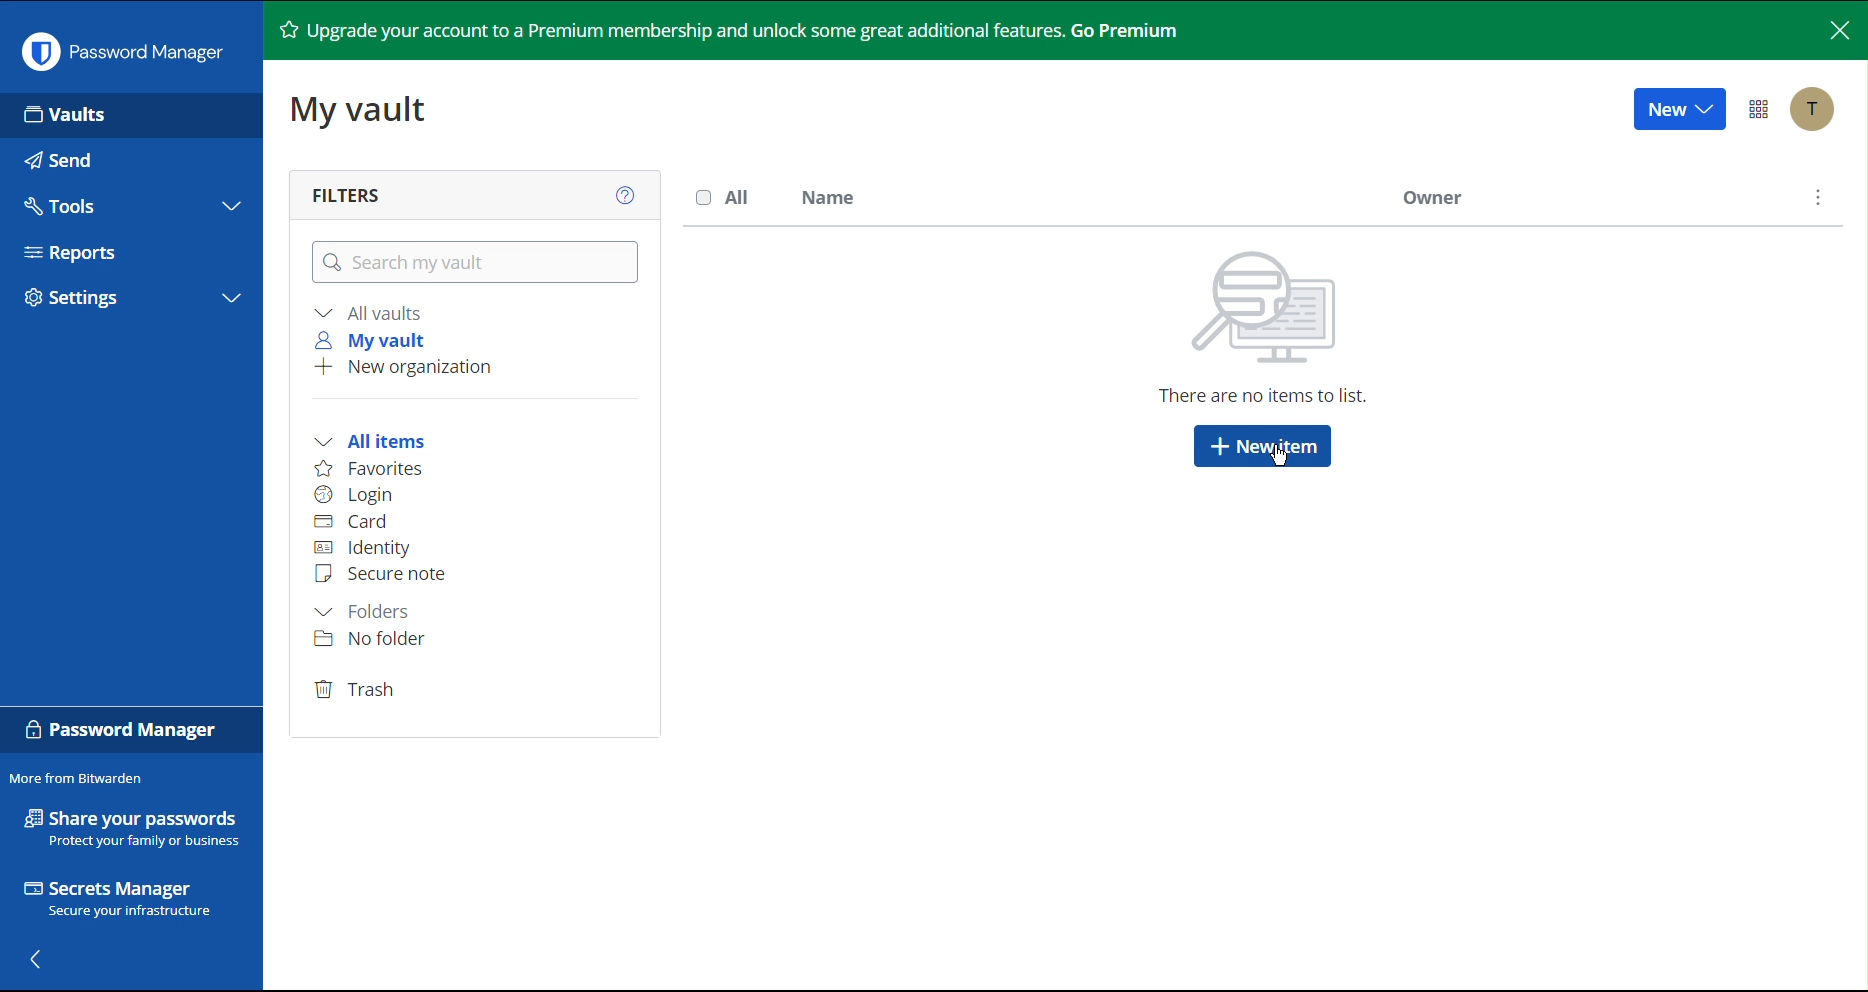 This screenshot has height=992, width=1868. Describe the element at coordinates (373, 341) in the screenshot. I see `My vault` at that location.